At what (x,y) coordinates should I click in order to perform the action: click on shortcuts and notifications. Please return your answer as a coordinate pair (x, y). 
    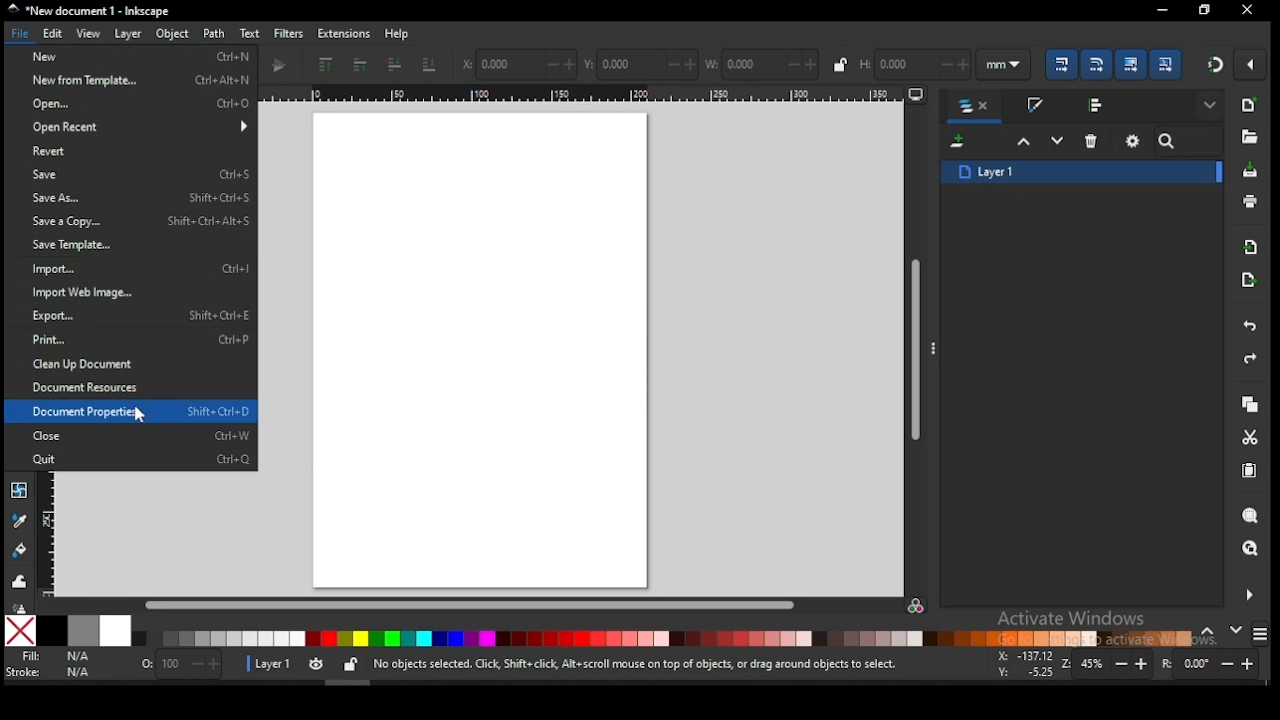
    Looking at the image, I should click on (634, 665).